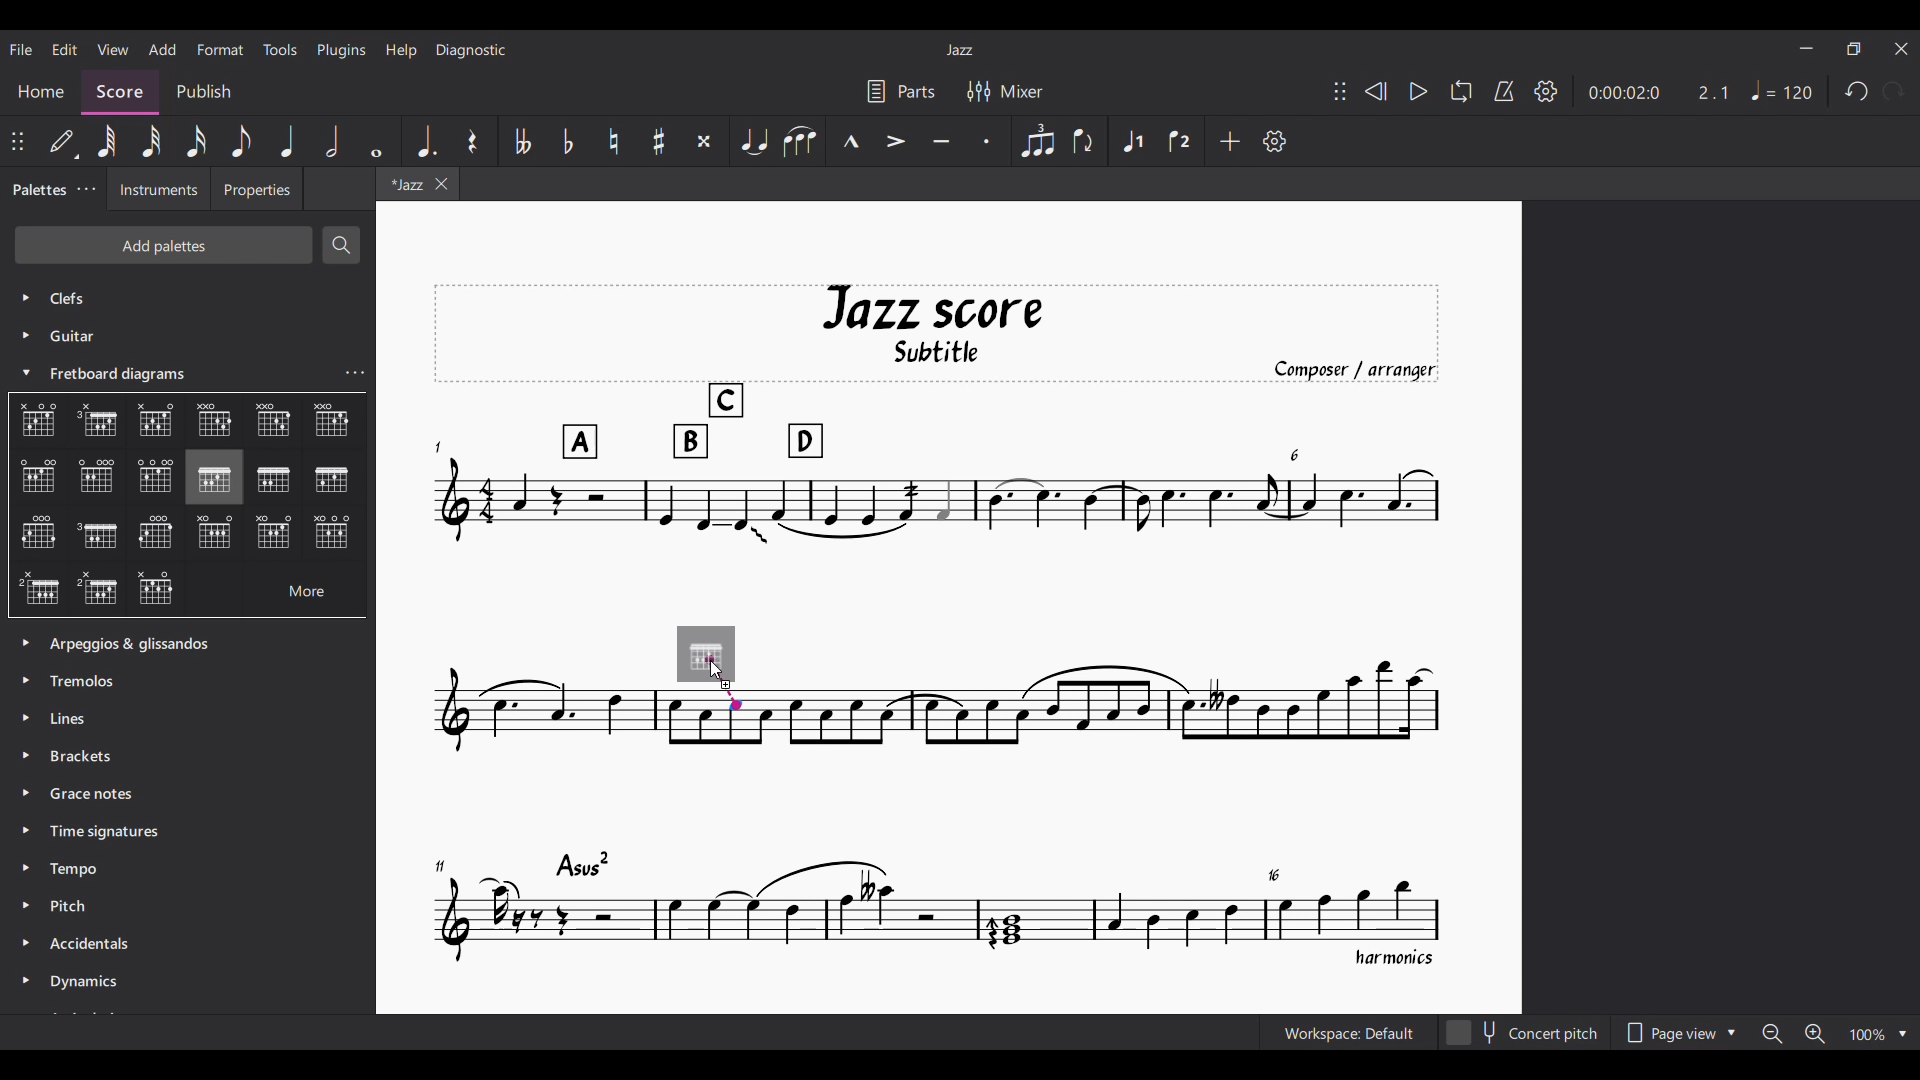 Image resolution: width=1920 pixels, height=1080 pixels. Describe the element at coordinates (162, 244) in the screenshot. I see `Add palettes` at that location.